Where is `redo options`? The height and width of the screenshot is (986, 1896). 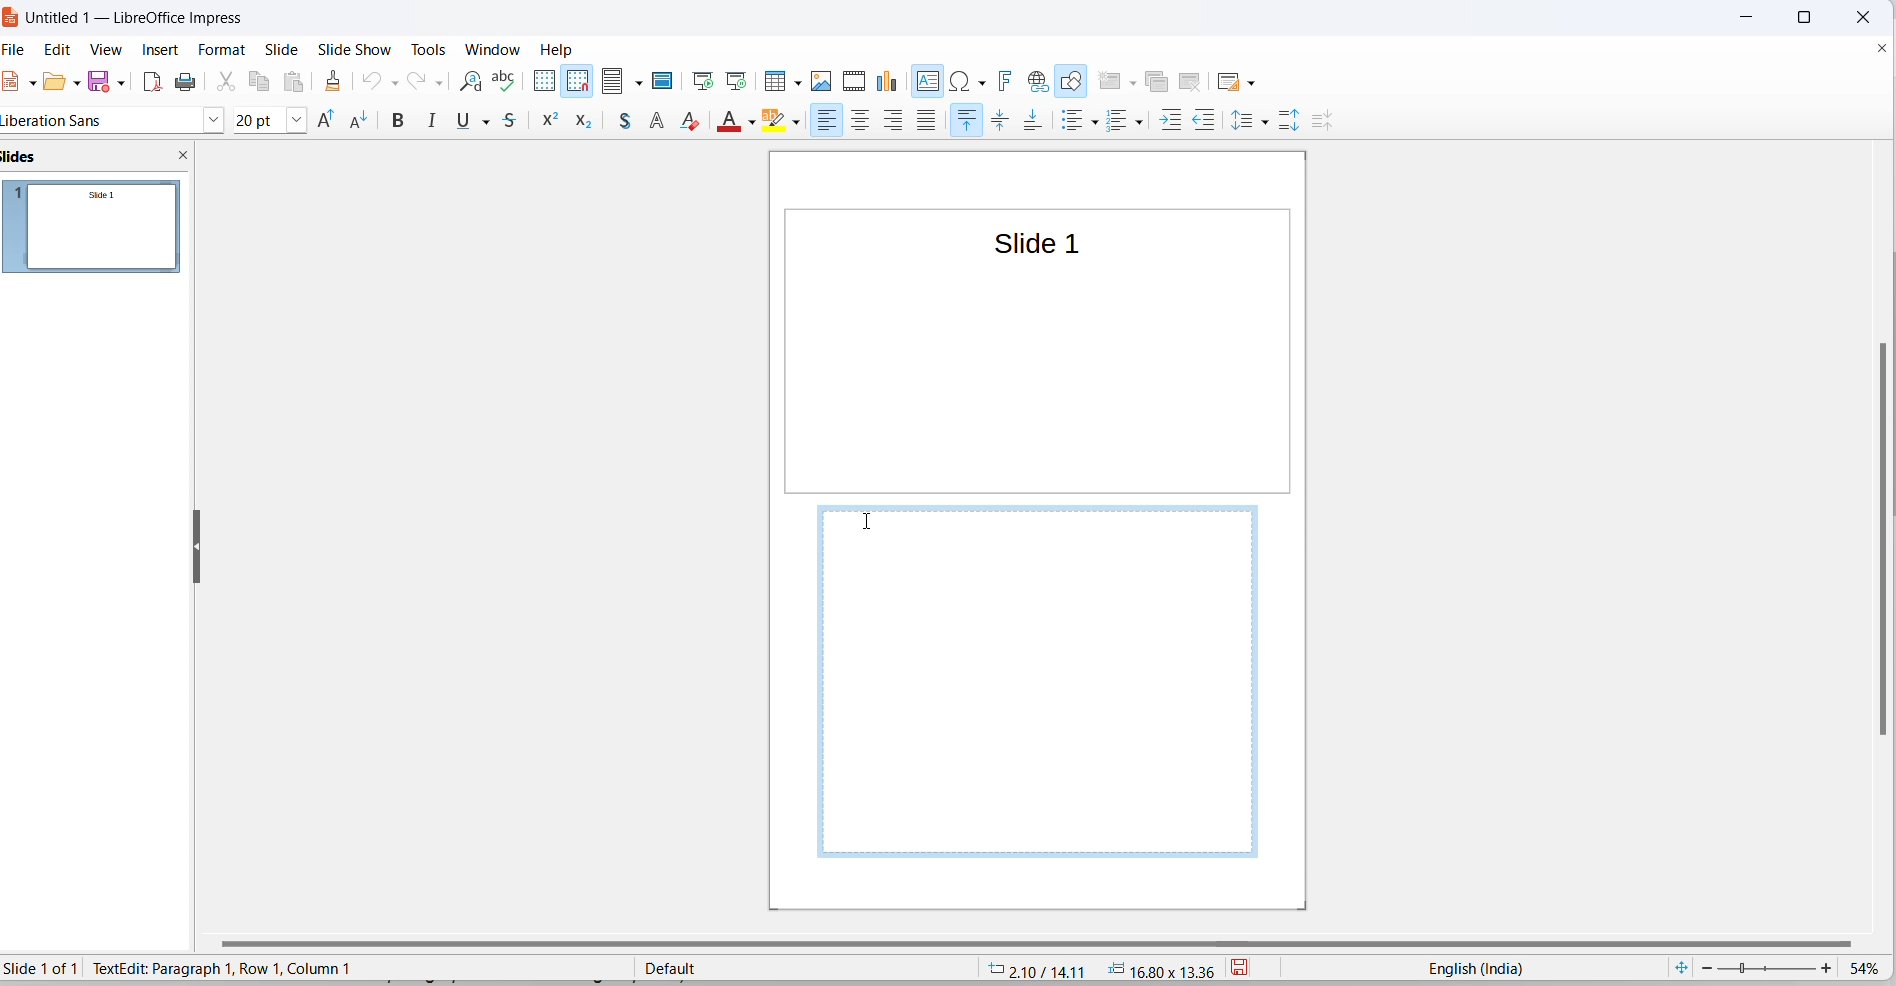
redo options is located at coordinates (439, 82).